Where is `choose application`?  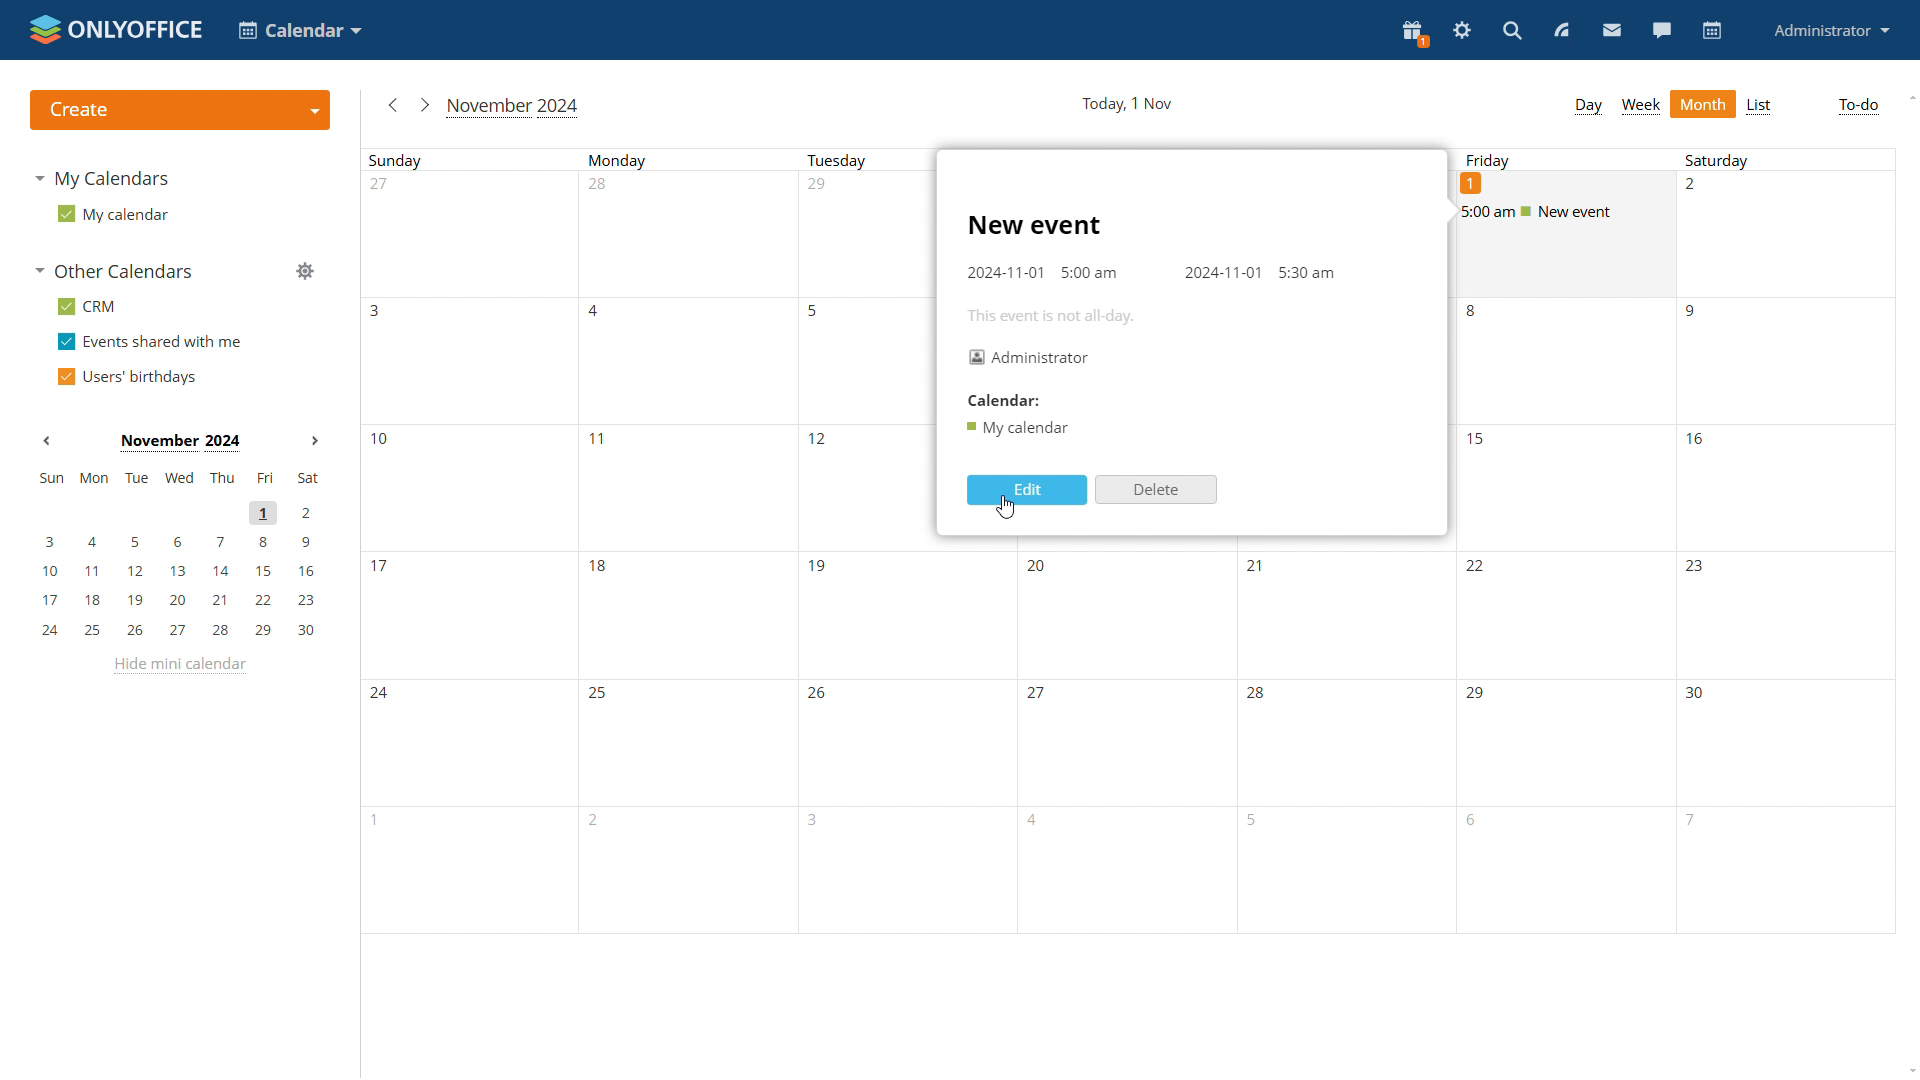
choose application is located at coordinates (298, 29).